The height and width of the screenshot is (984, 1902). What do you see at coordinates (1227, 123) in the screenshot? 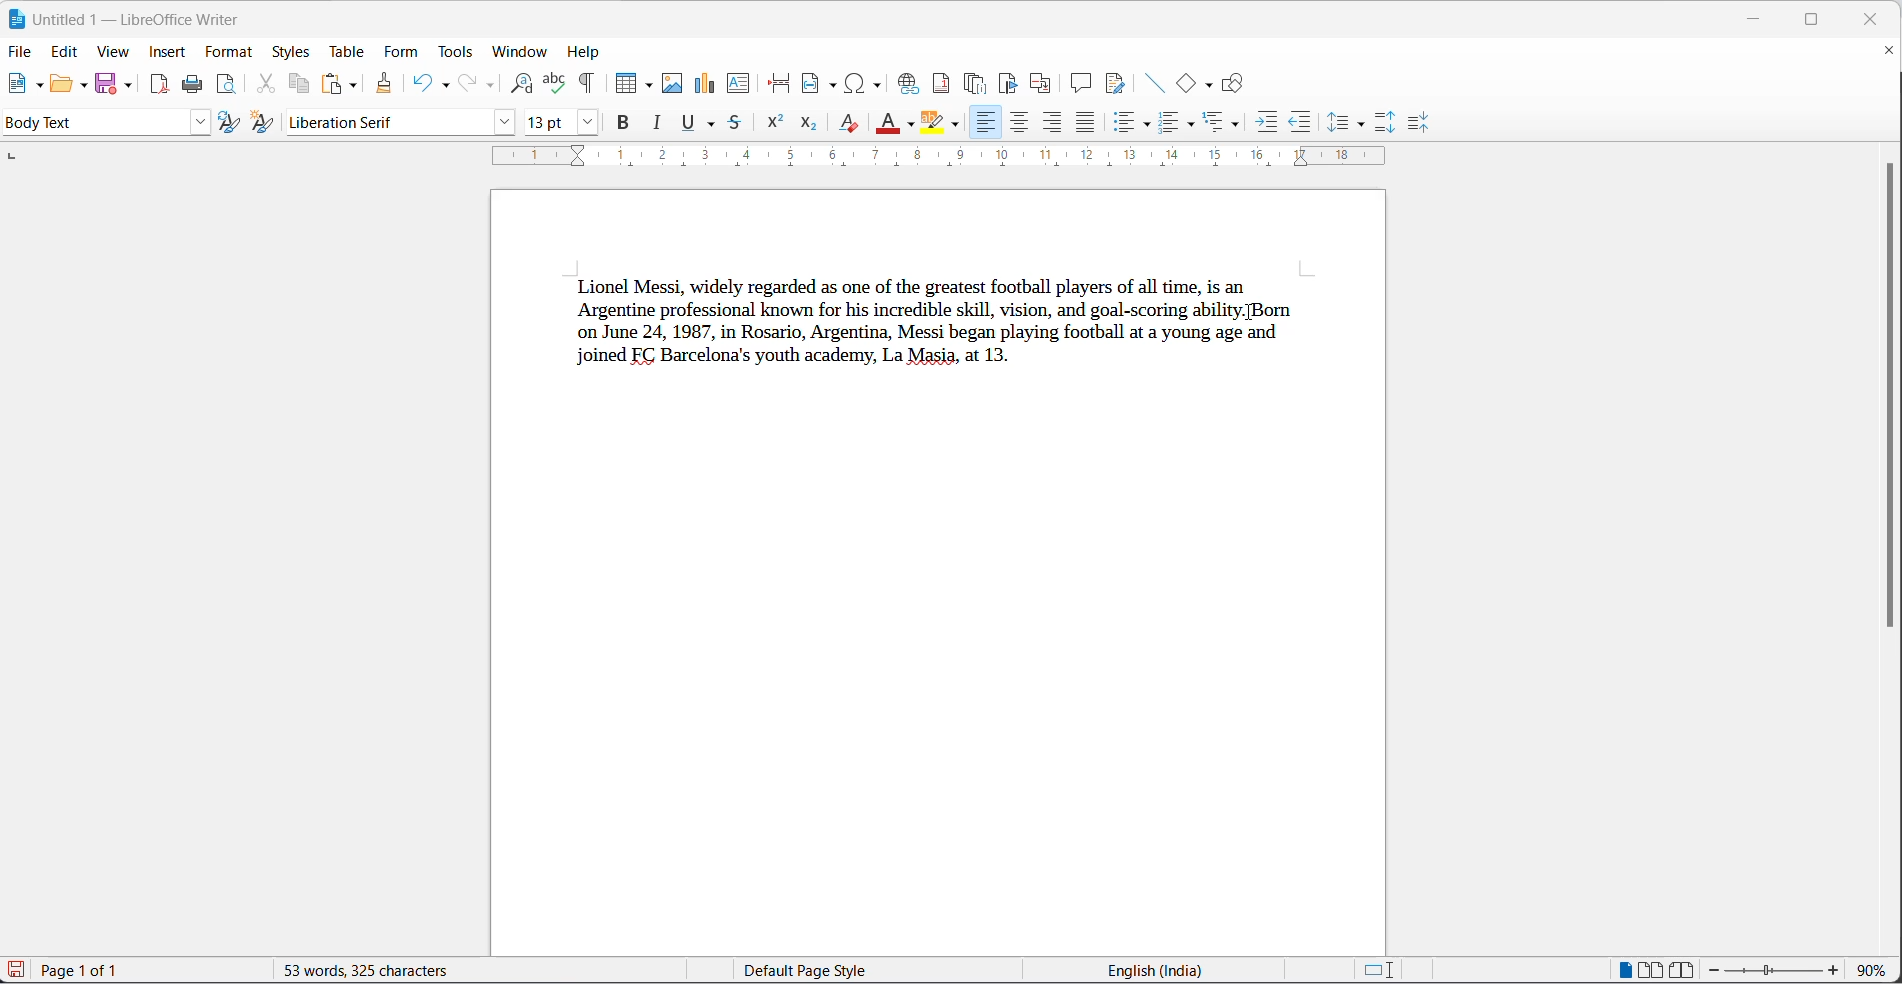
I see `select outline format` at bounding box center [1227, 123].